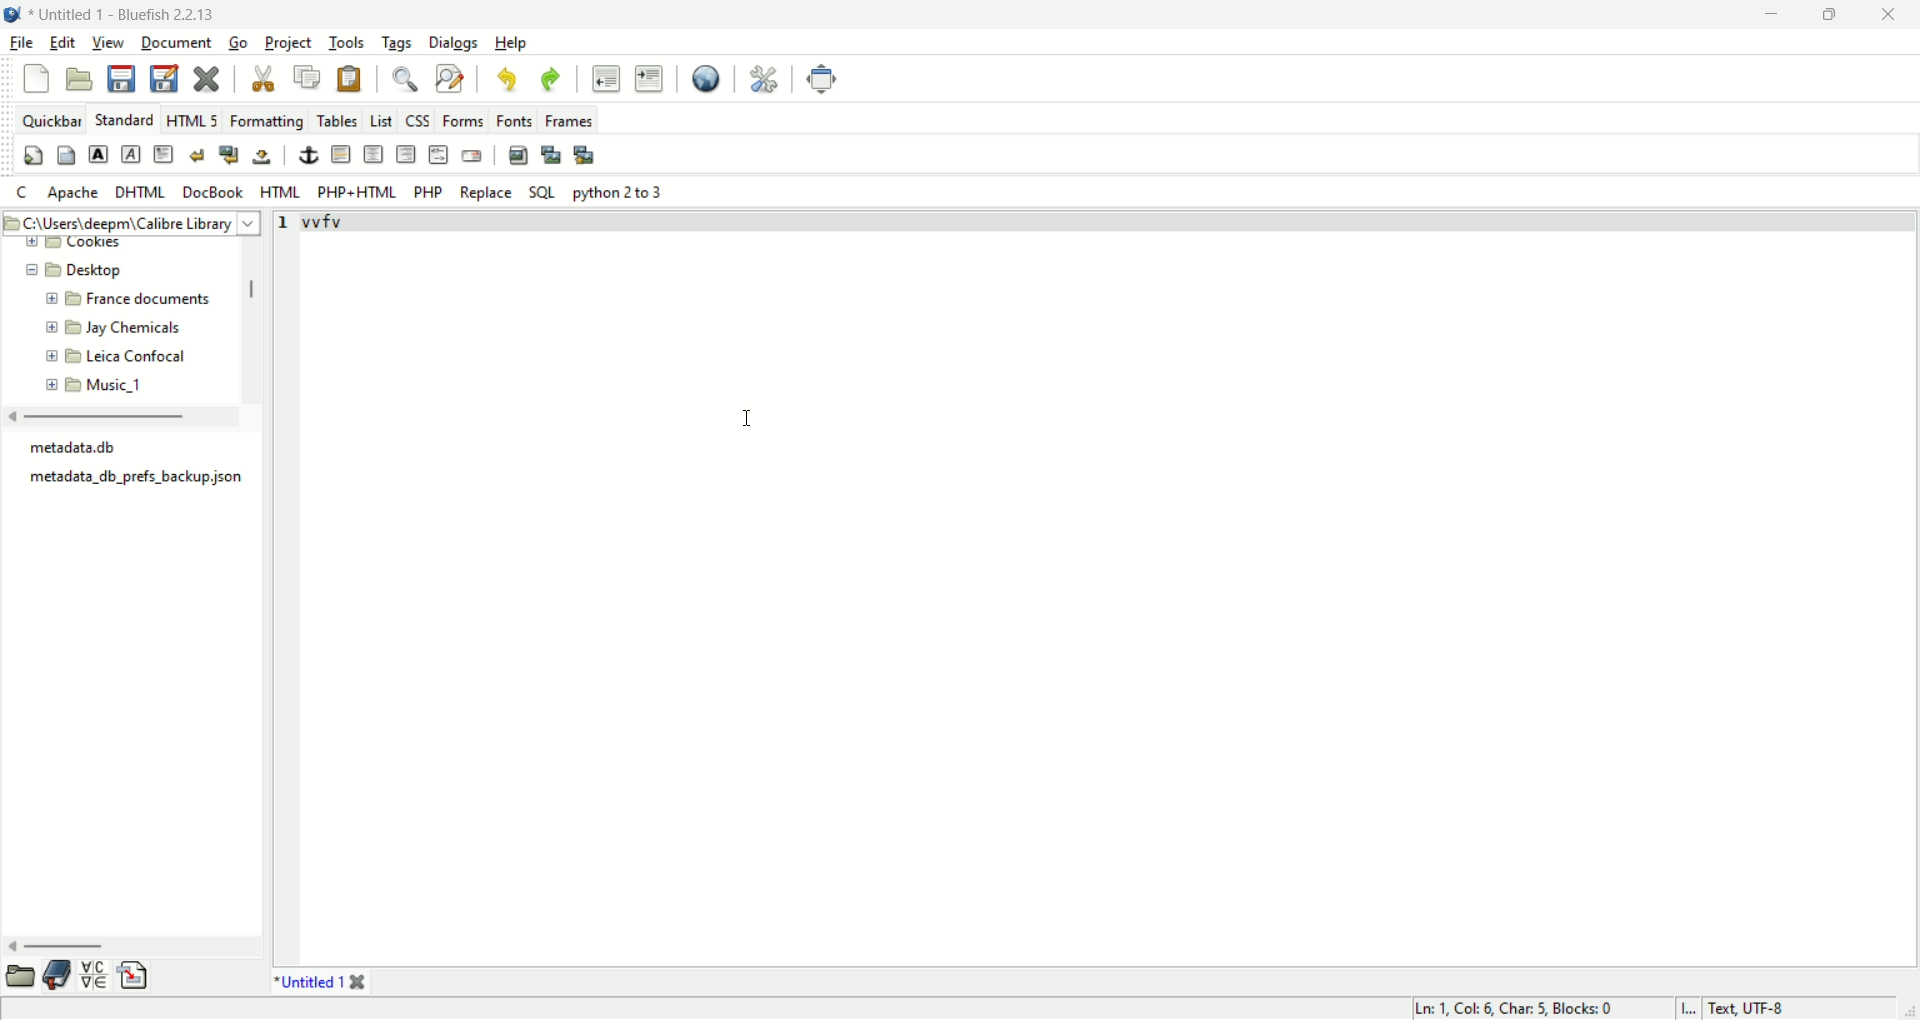 Image resolution: width=1920 pixels, height=1020 pixels. What do you see at coordinates (350, 41) in the screenshot?
I see `tools` at bounding box center [350, 41].